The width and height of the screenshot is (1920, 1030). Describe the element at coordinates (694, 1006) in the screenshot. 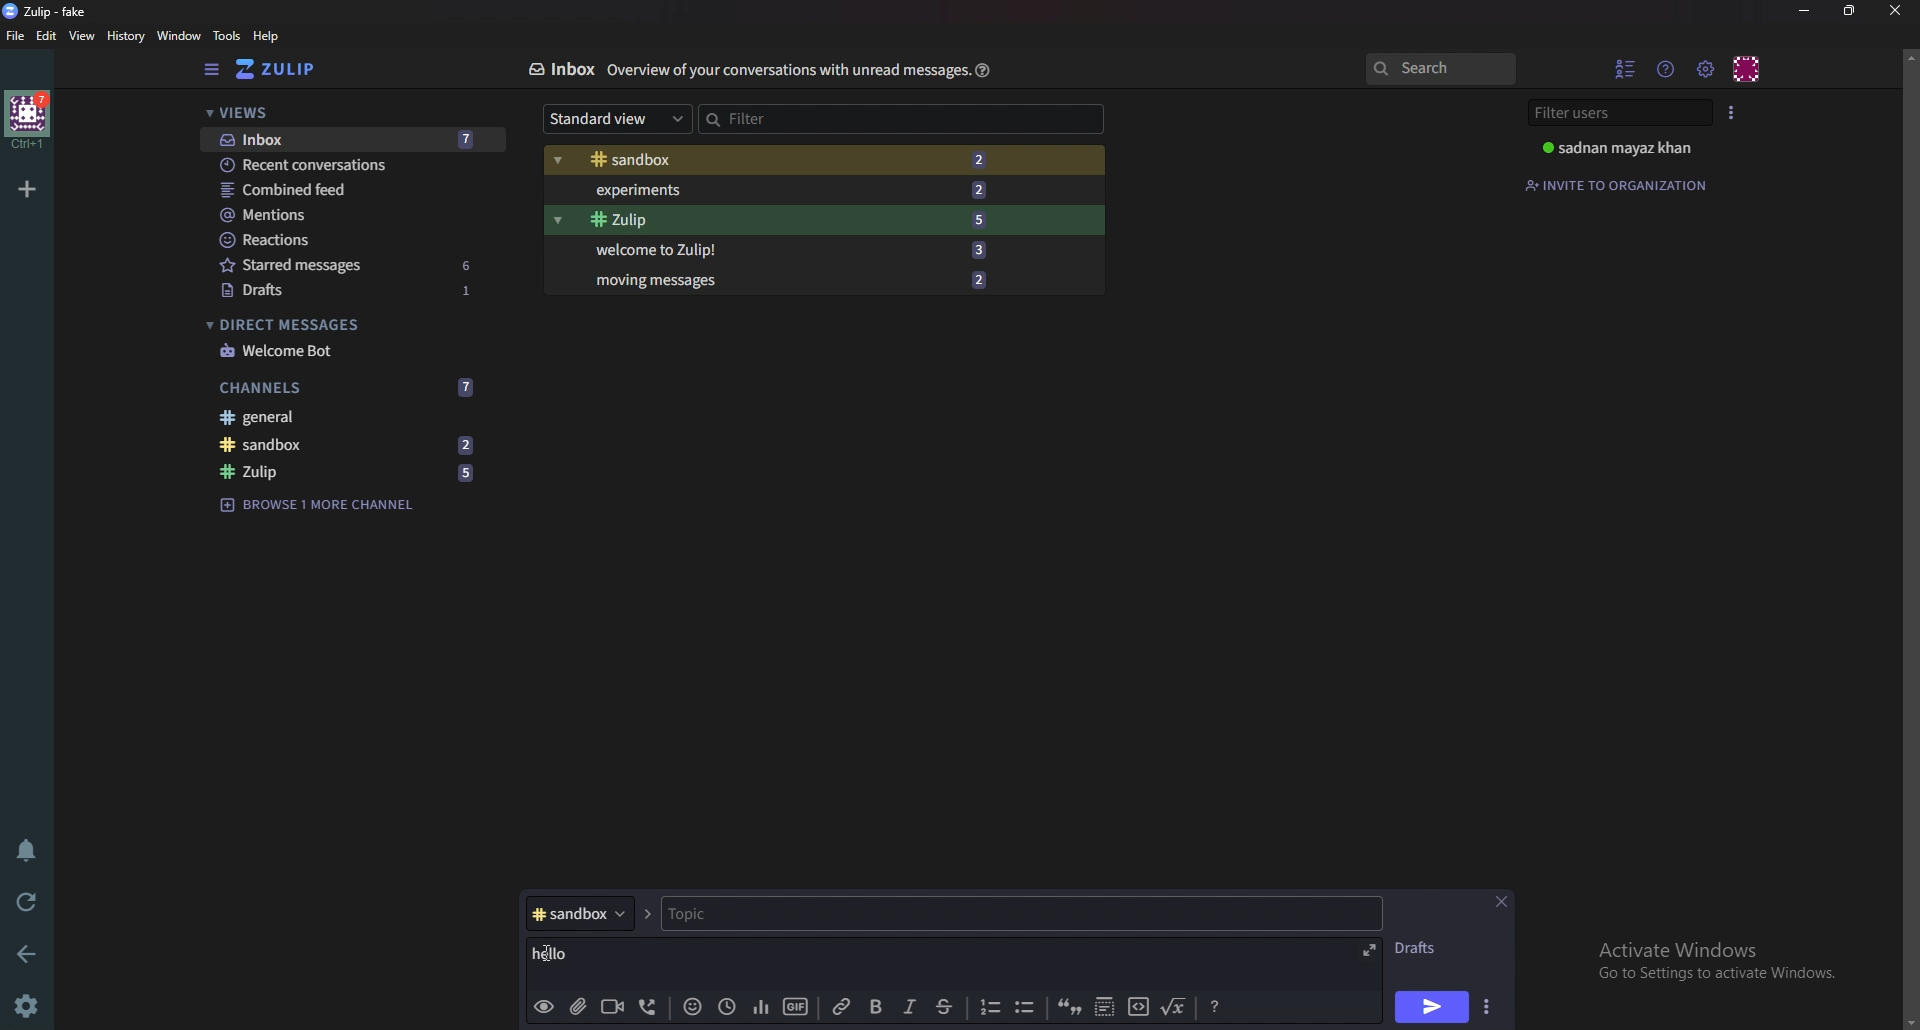

I see `Emoji` at that location.